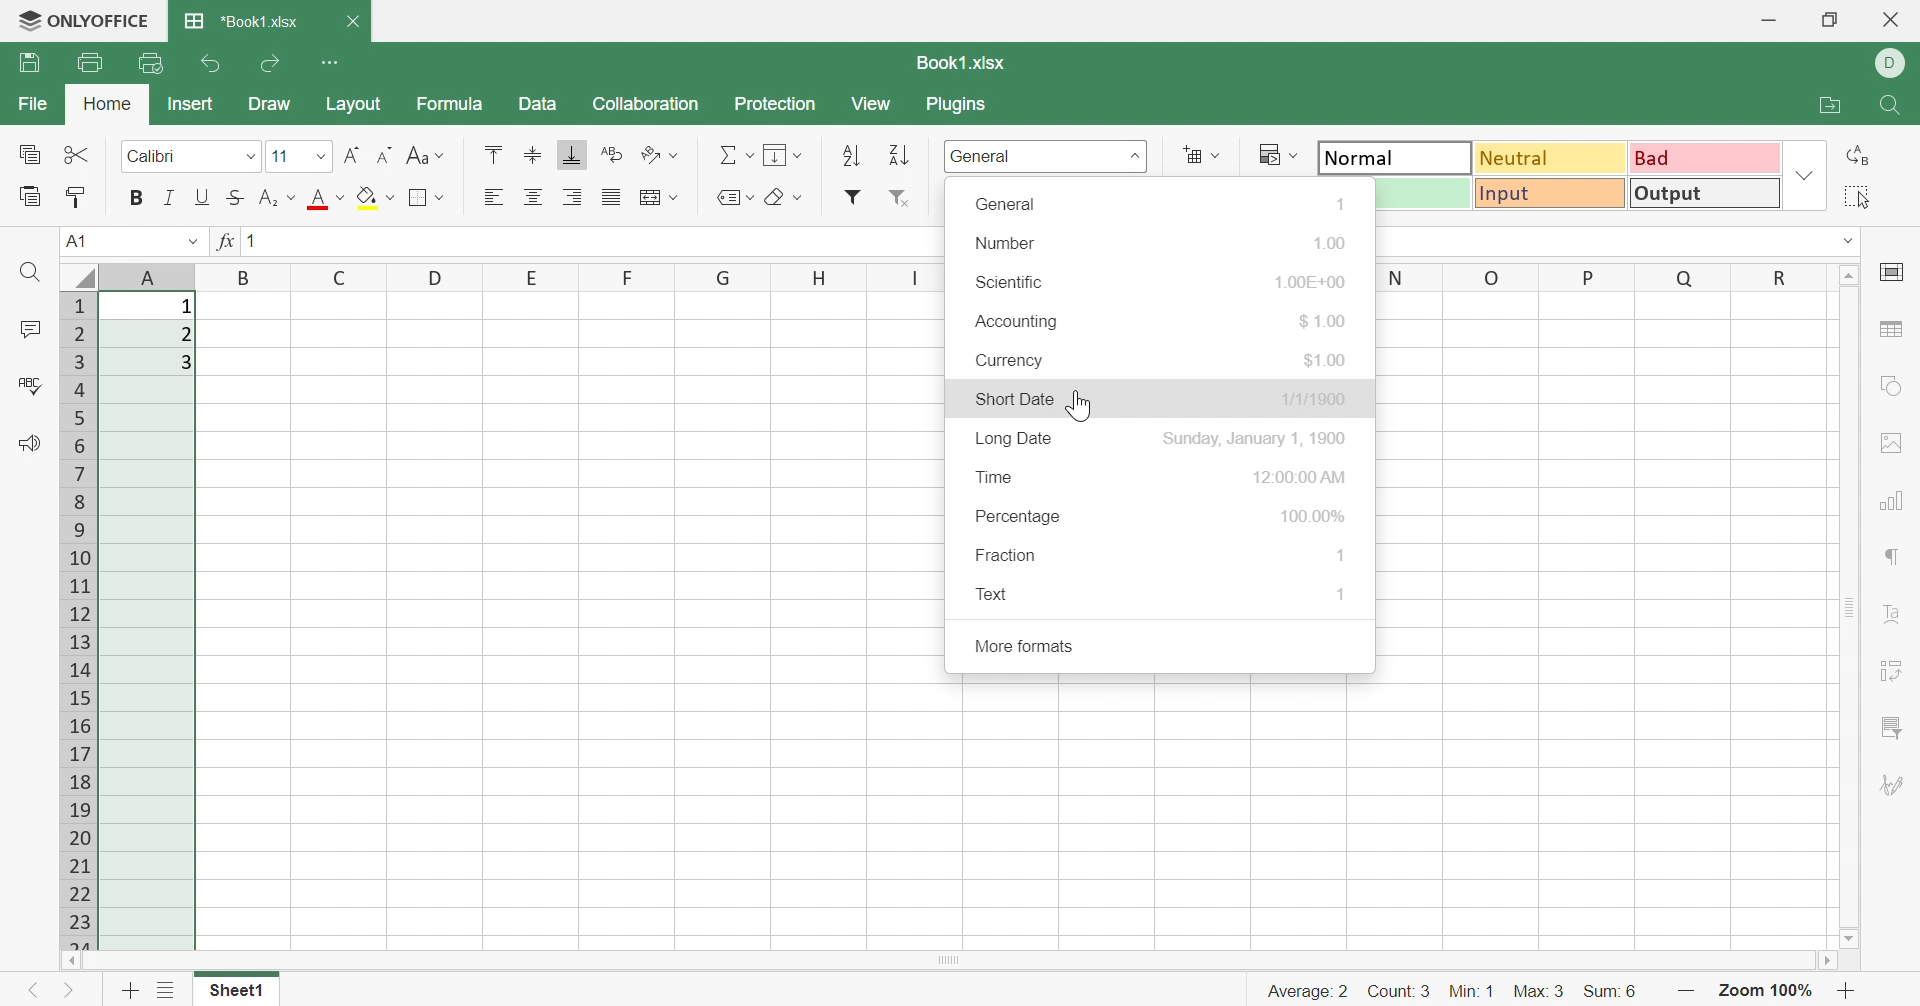  Describe the element at coordinates (239, 19) in the screenshot. I see `*Book1.xlsx` at that location.